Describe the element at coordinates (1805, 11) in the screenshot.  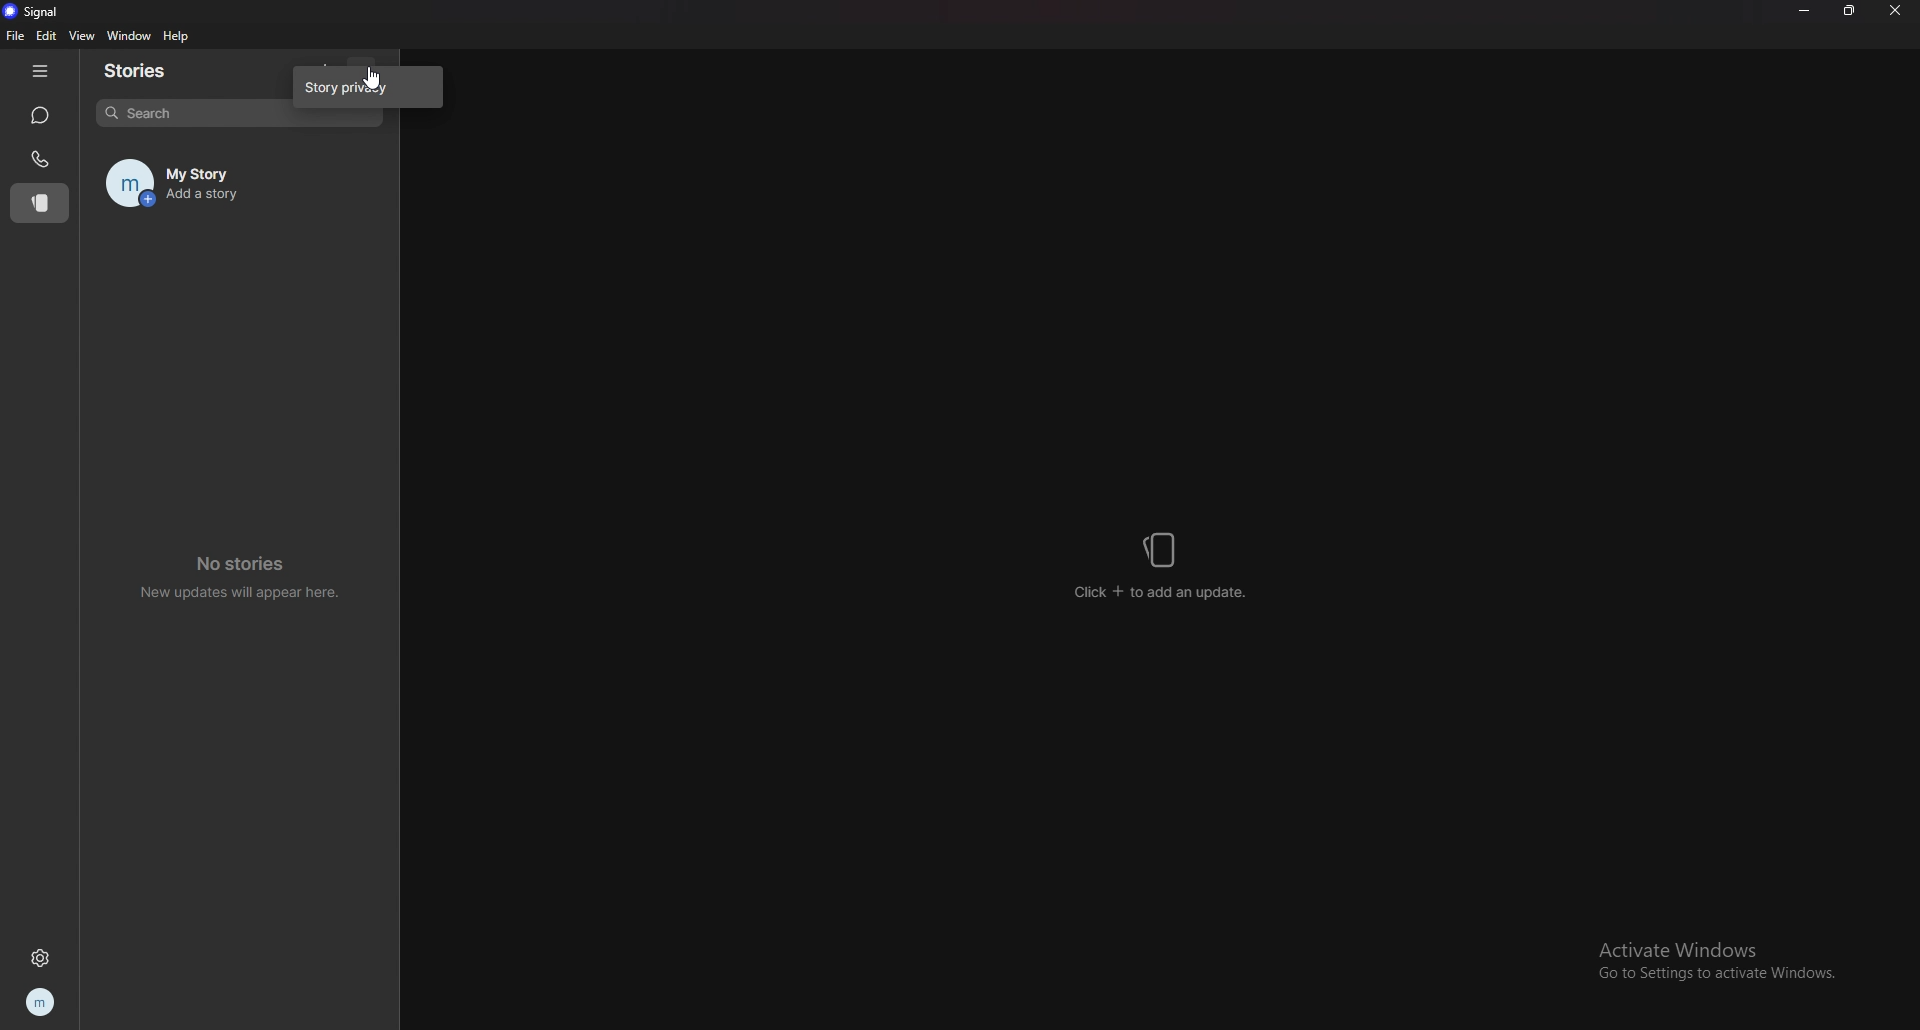
I see `minimize` at that location.